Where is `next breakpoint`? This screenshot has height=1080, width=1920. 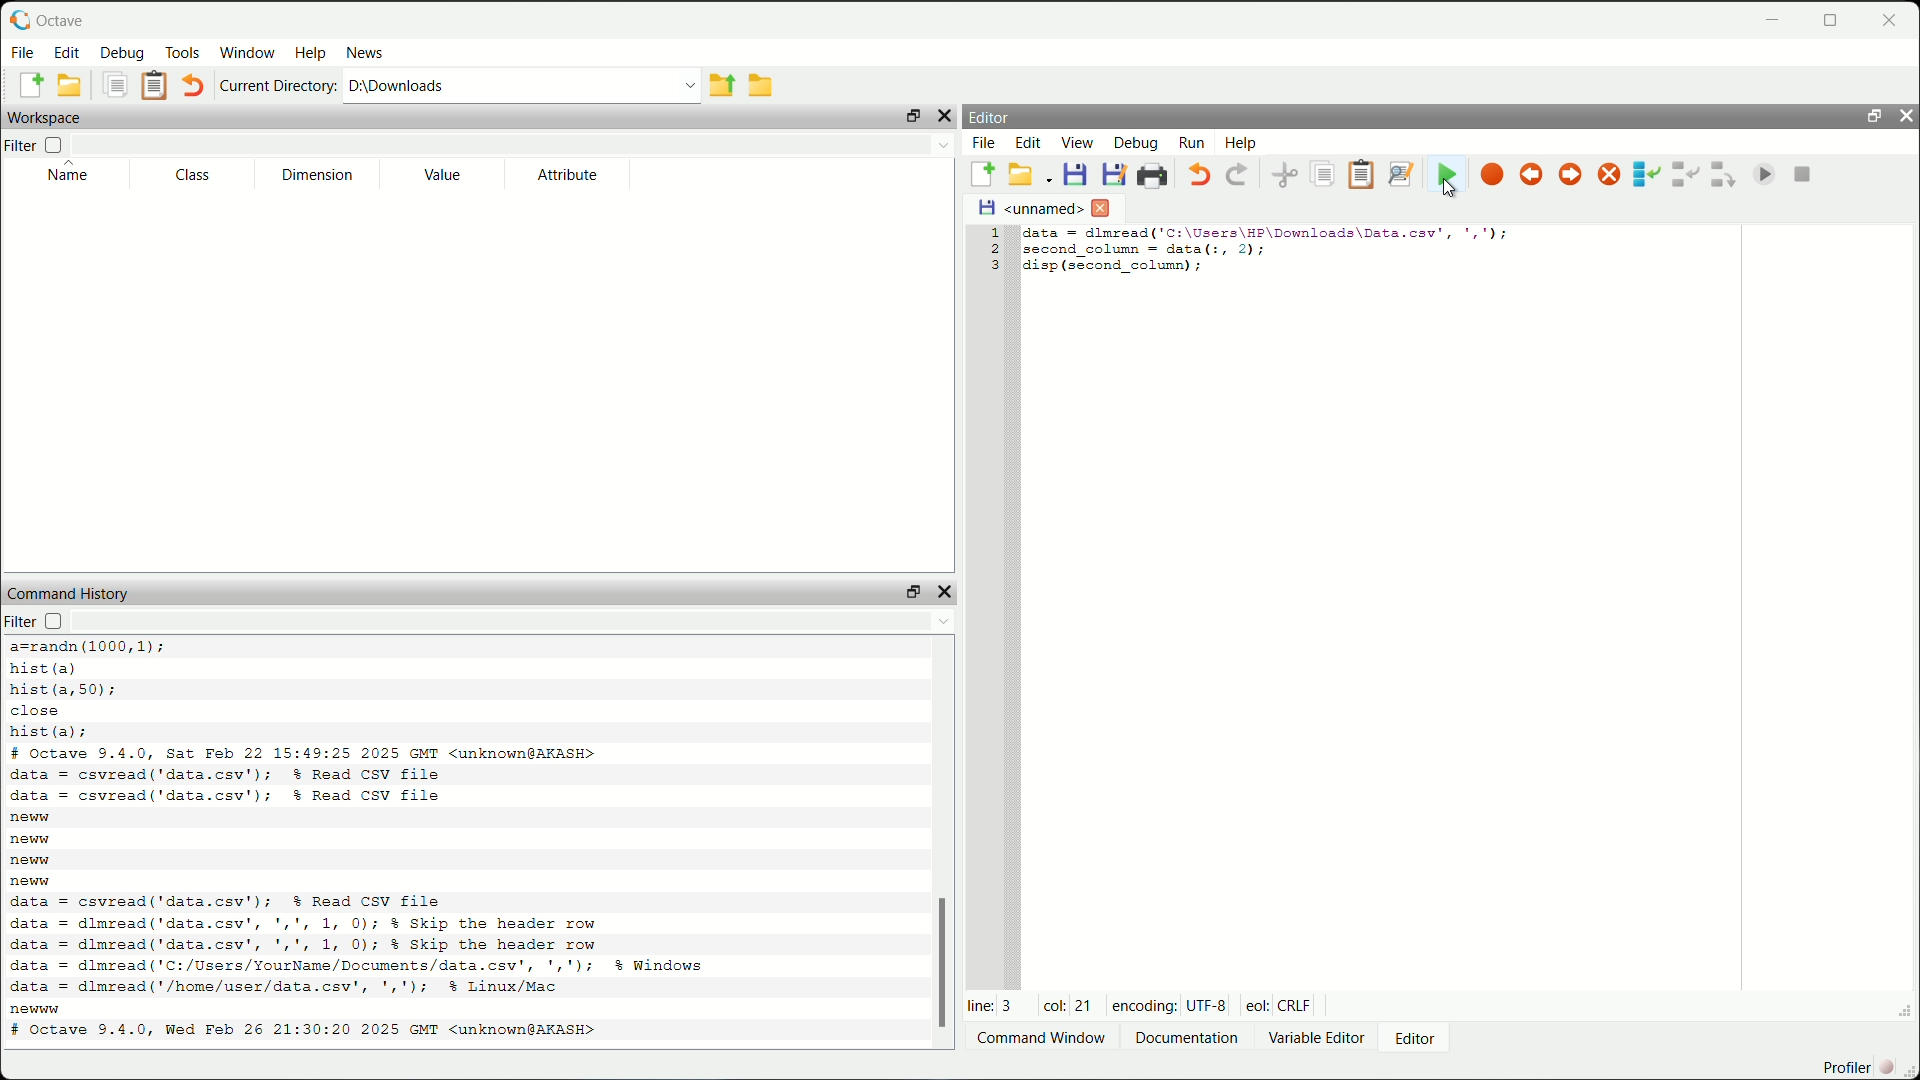 next breakpoint is located at coordinates (1568, 175).